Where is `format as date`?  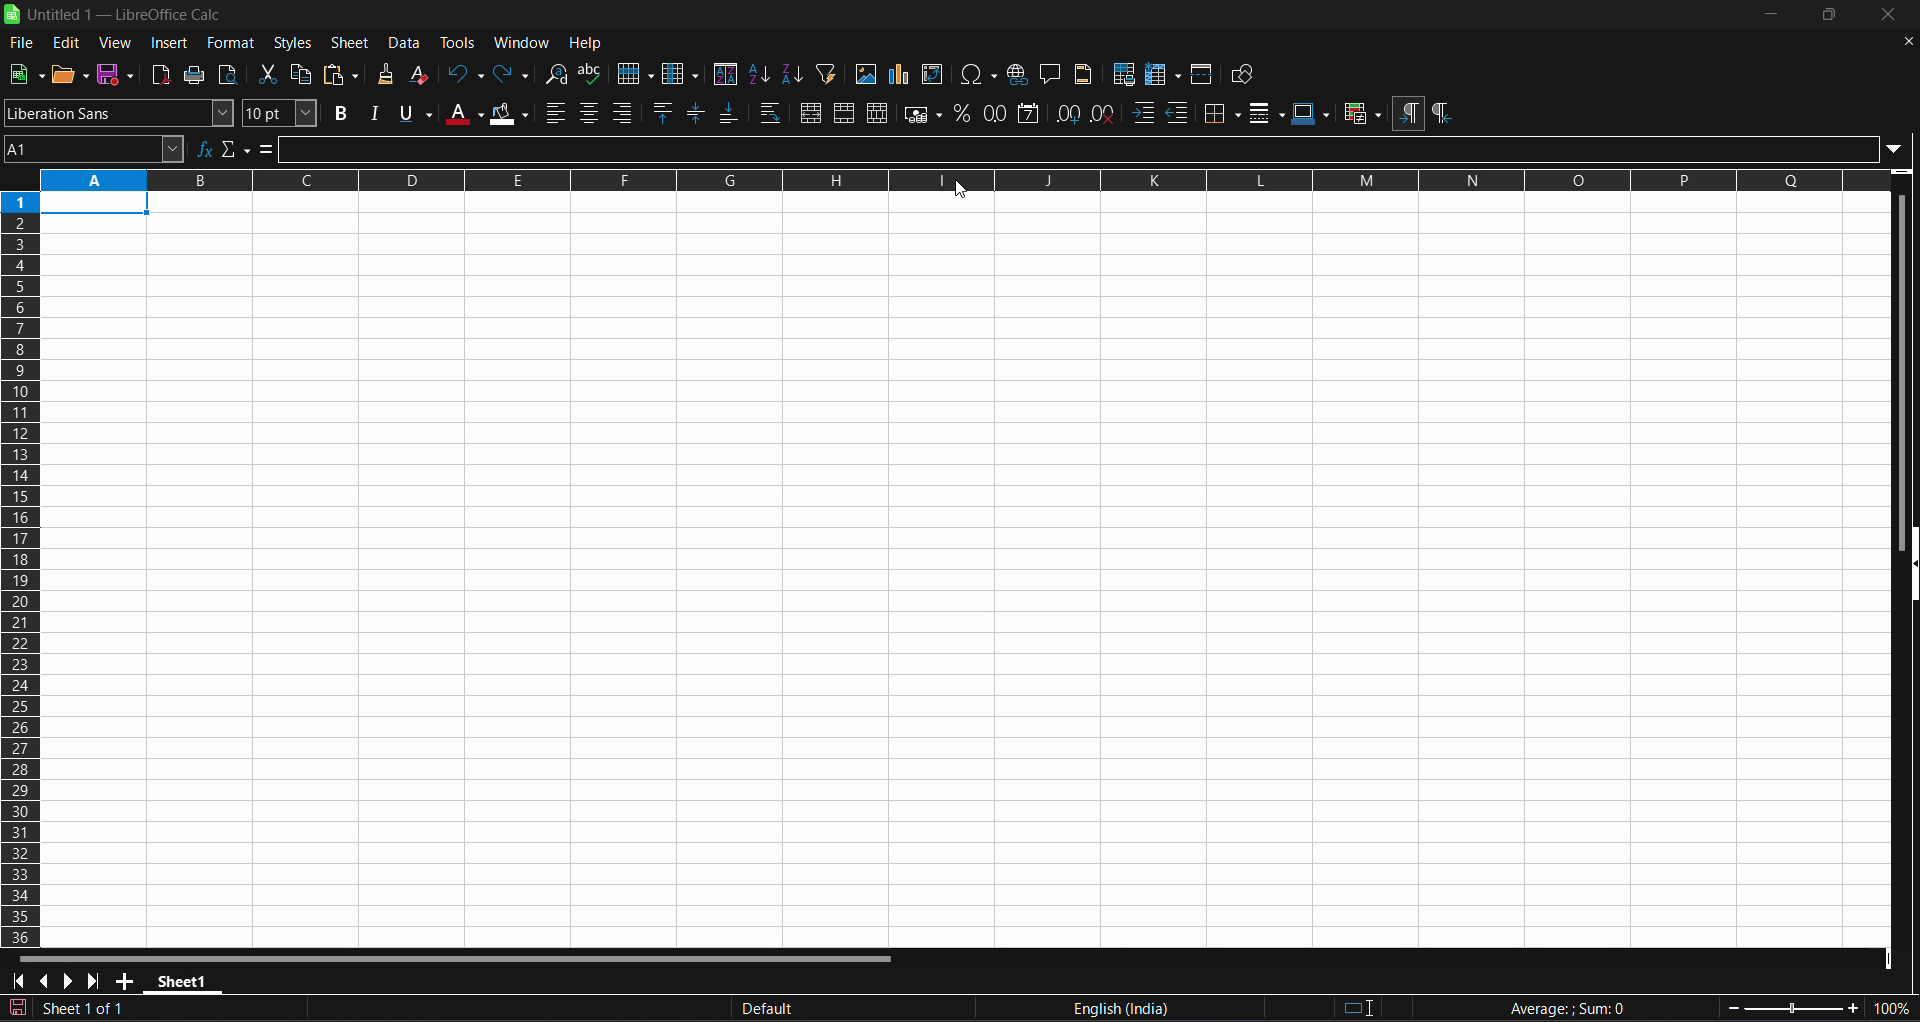 format as date is located at coordinates (1031, 115).